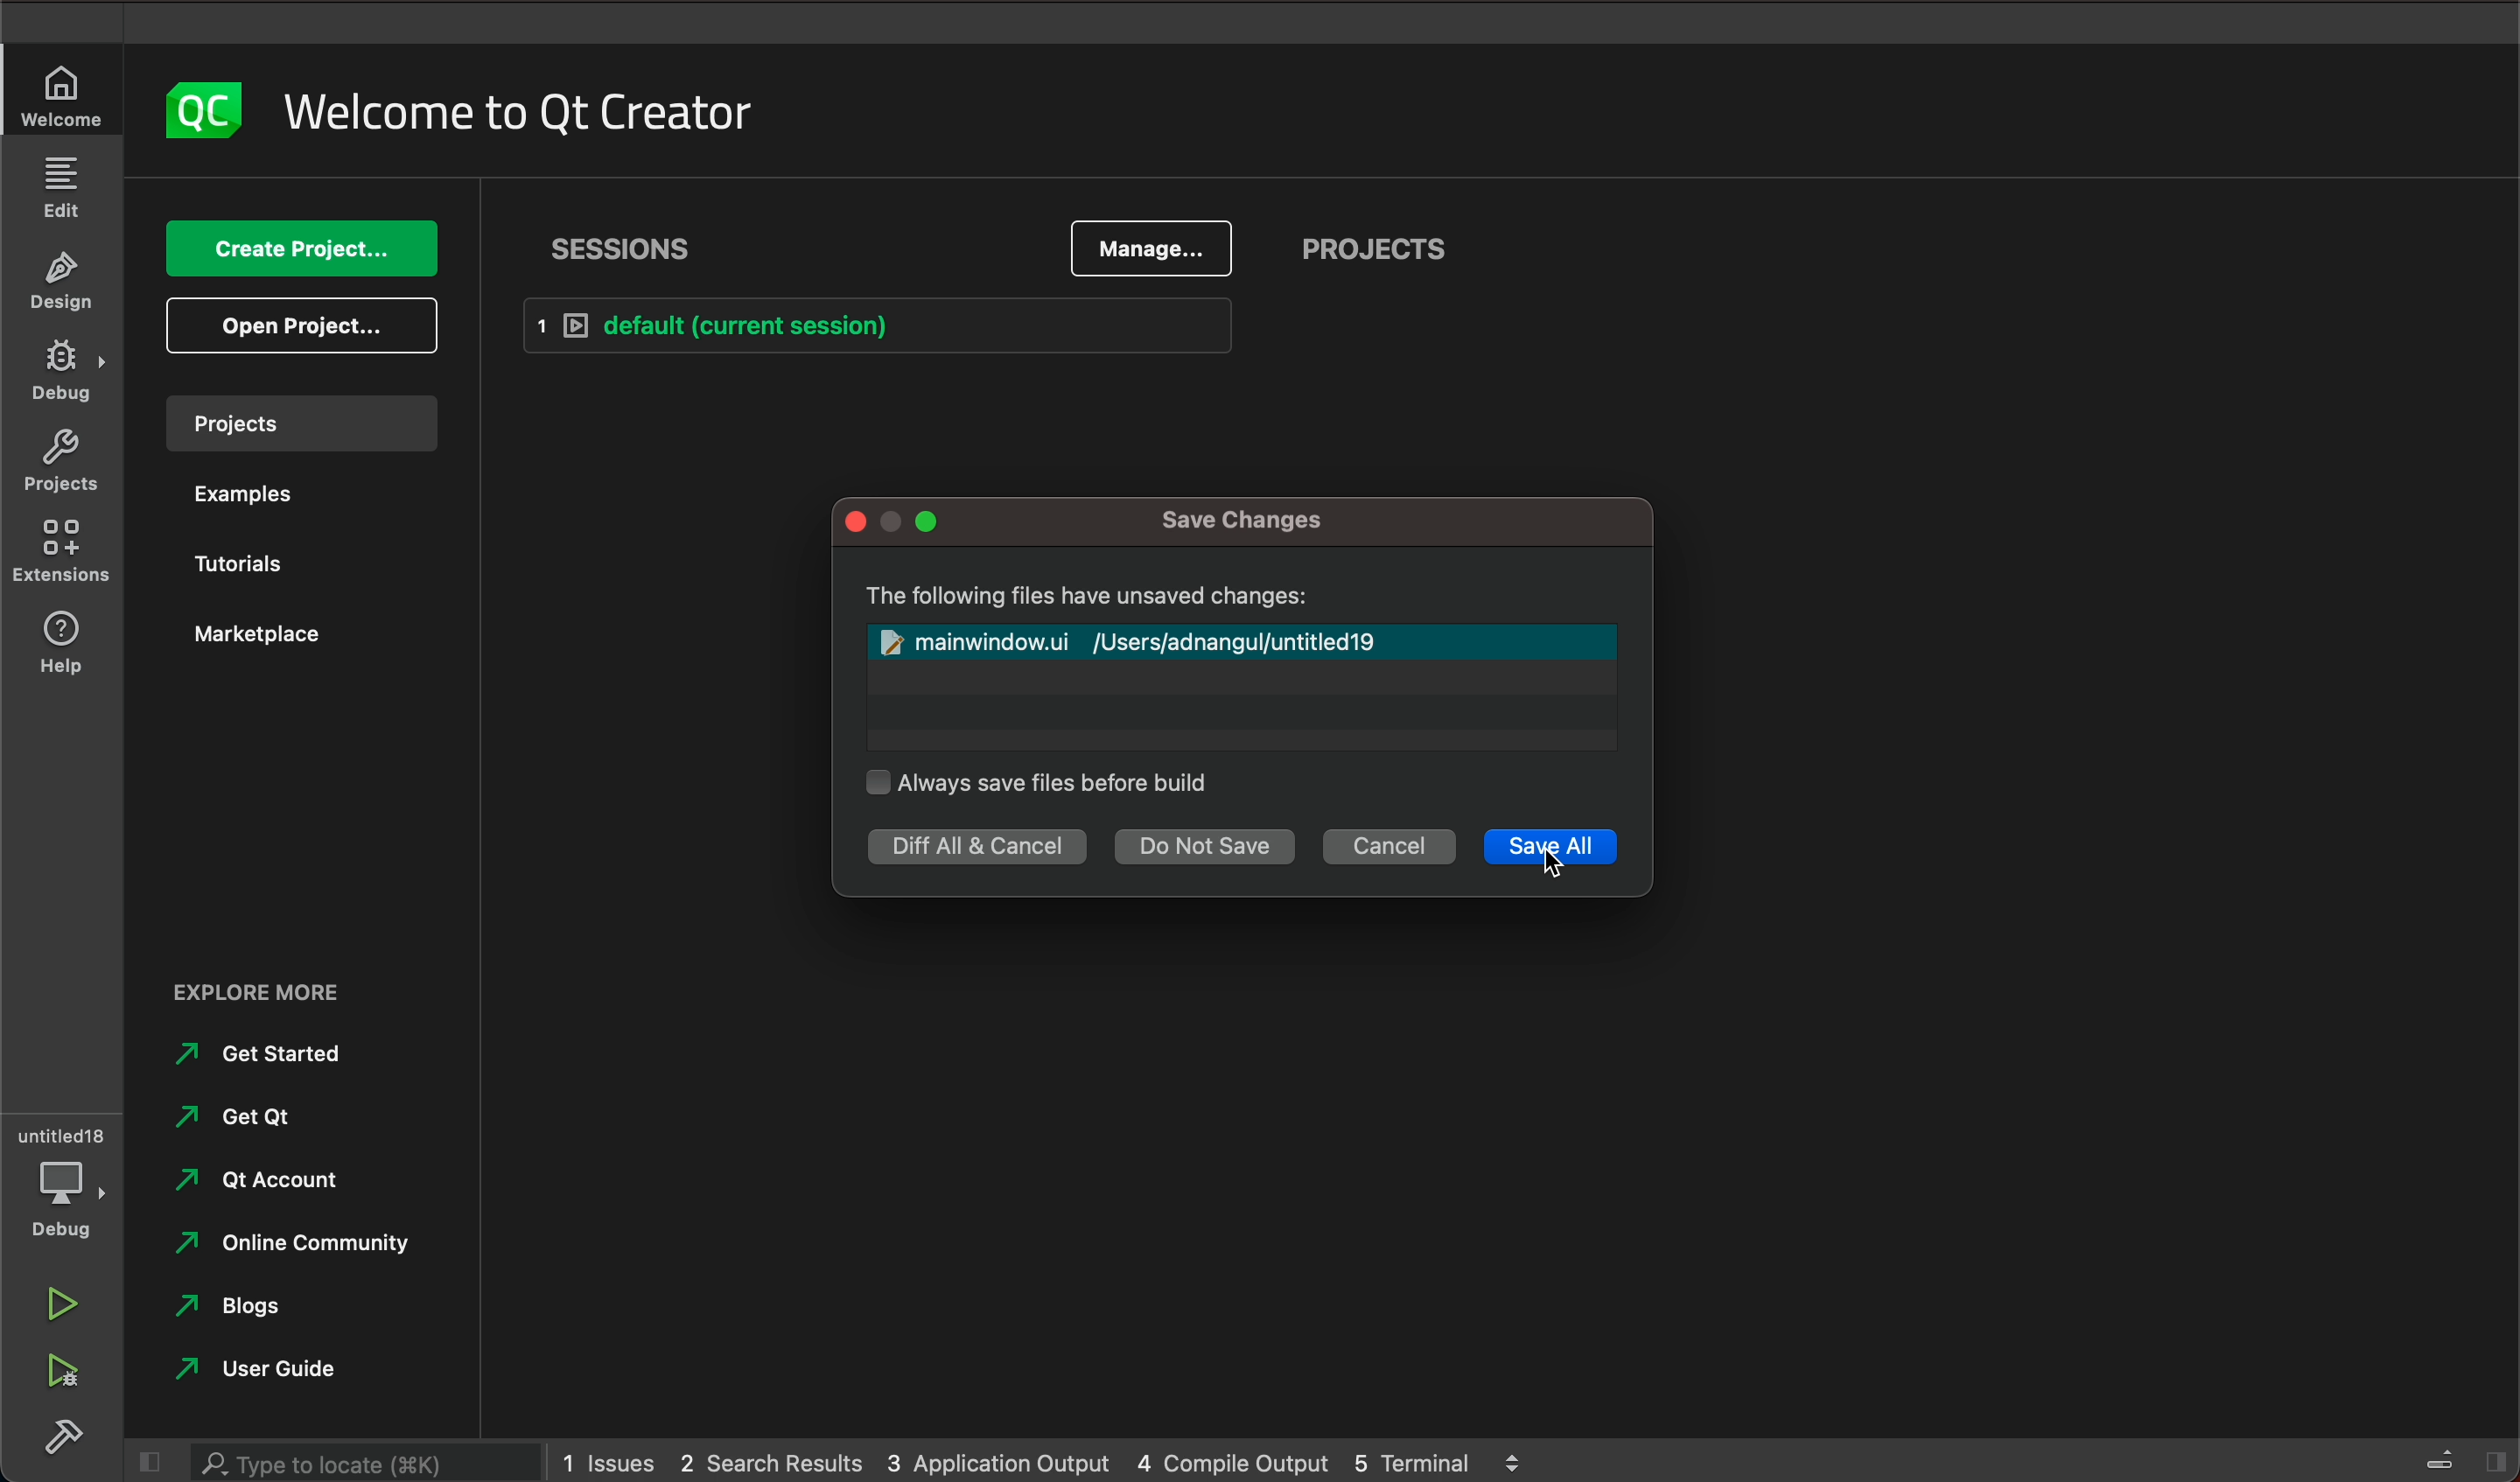 The height and width of the screenshot is (1482, 2520). What do you see at coordinates (1091, 596) in the screenshot?
I see `The following files have unsaved changes:` at bounding box center [1091, 596].